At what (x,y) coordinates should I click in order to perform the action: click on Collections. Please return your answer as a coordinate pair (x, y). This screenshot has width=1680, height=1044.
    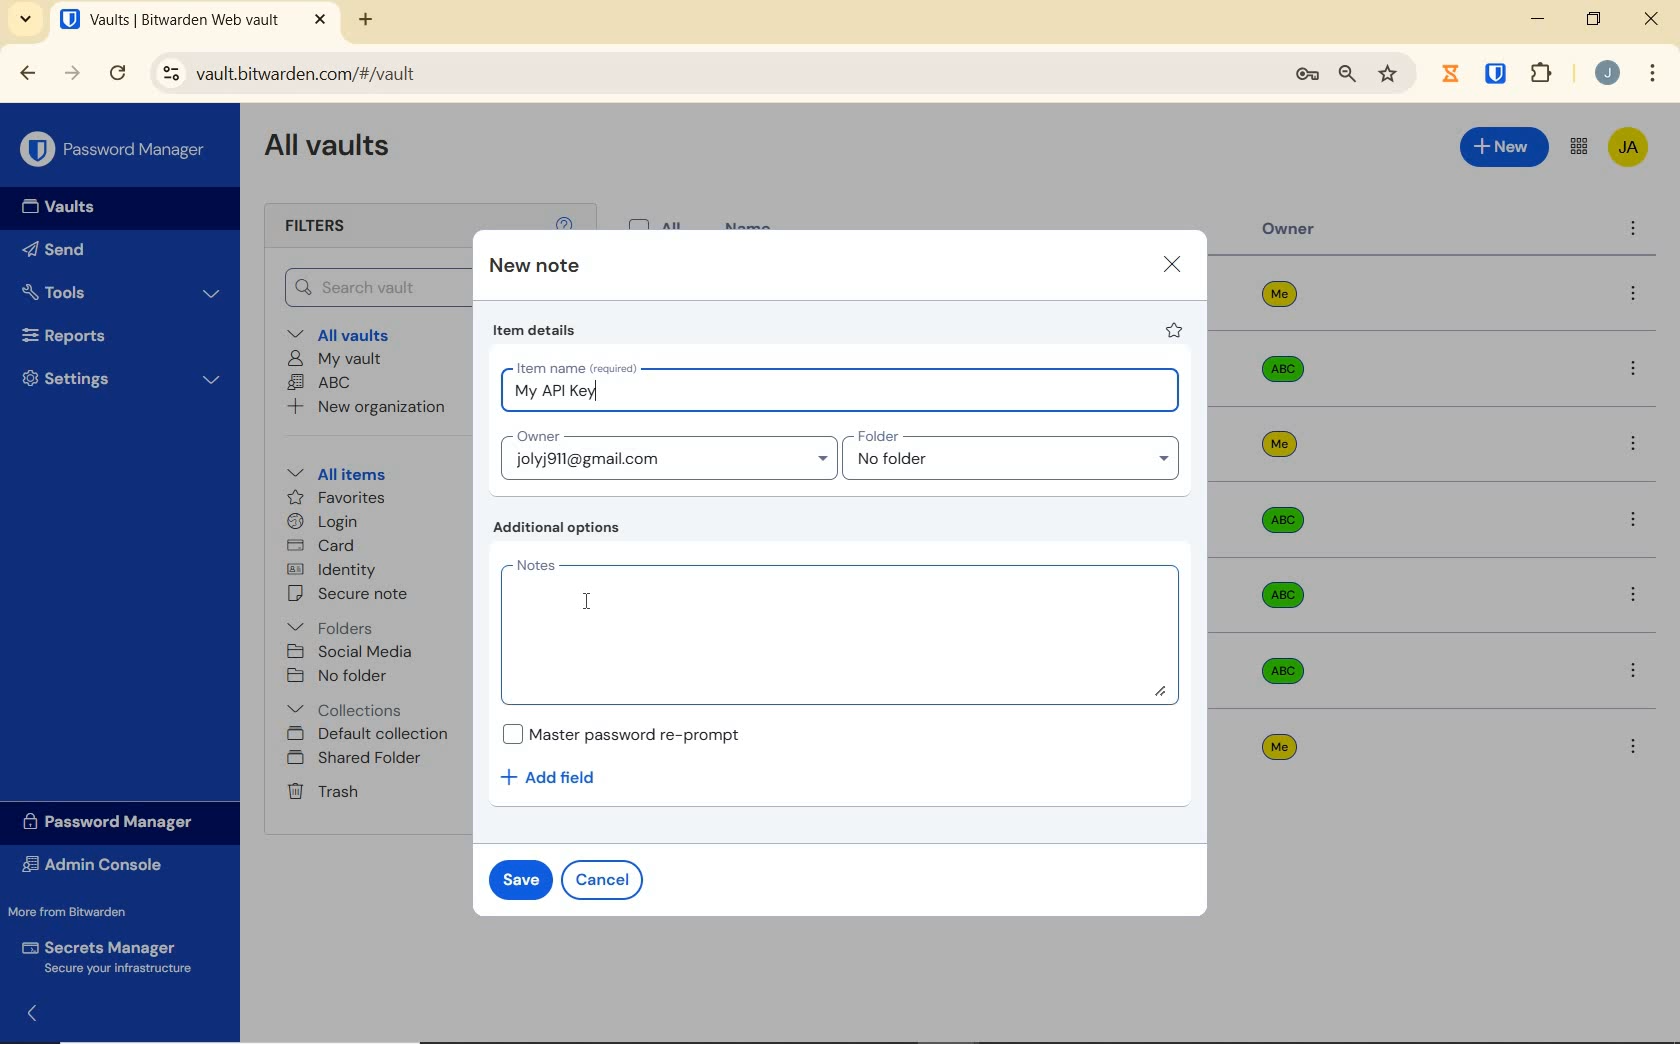
    Looking at the image, I should click on (349, 706).